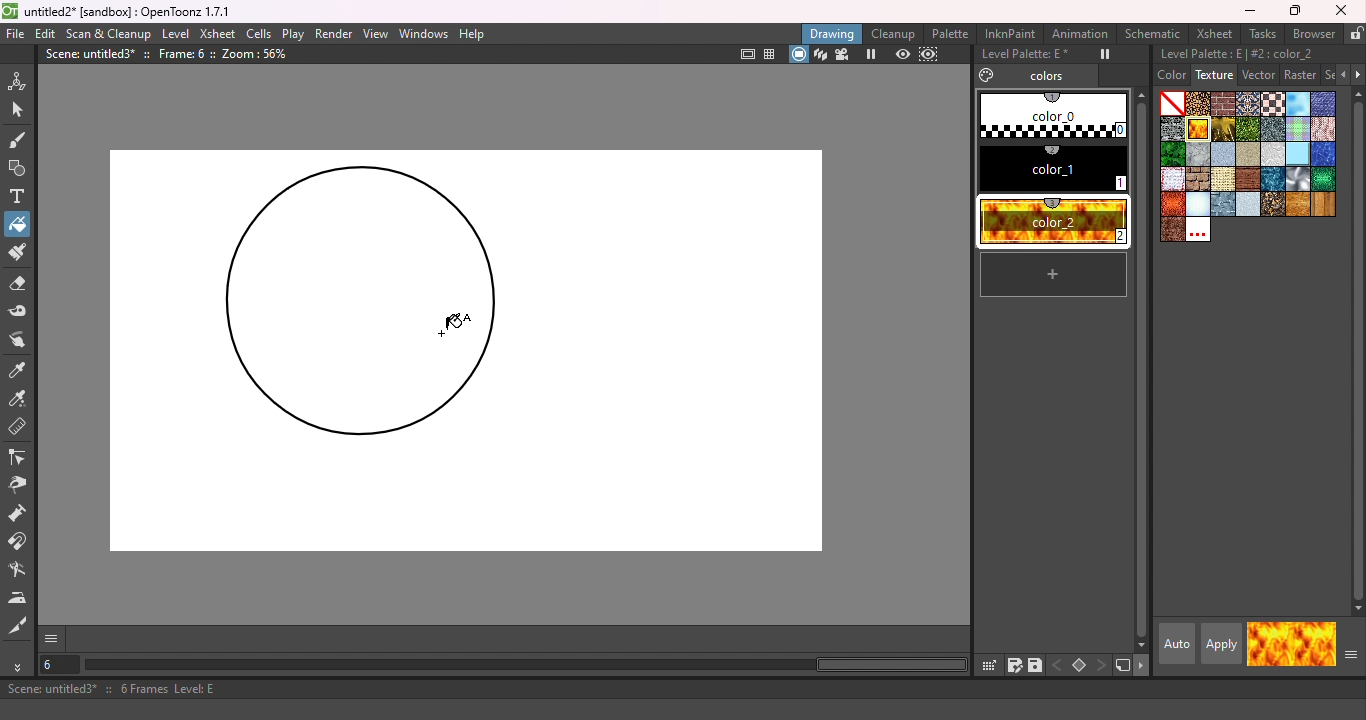 The image size is (1366, 720). I want to click on stucco.bmp, so click(1249, 205).